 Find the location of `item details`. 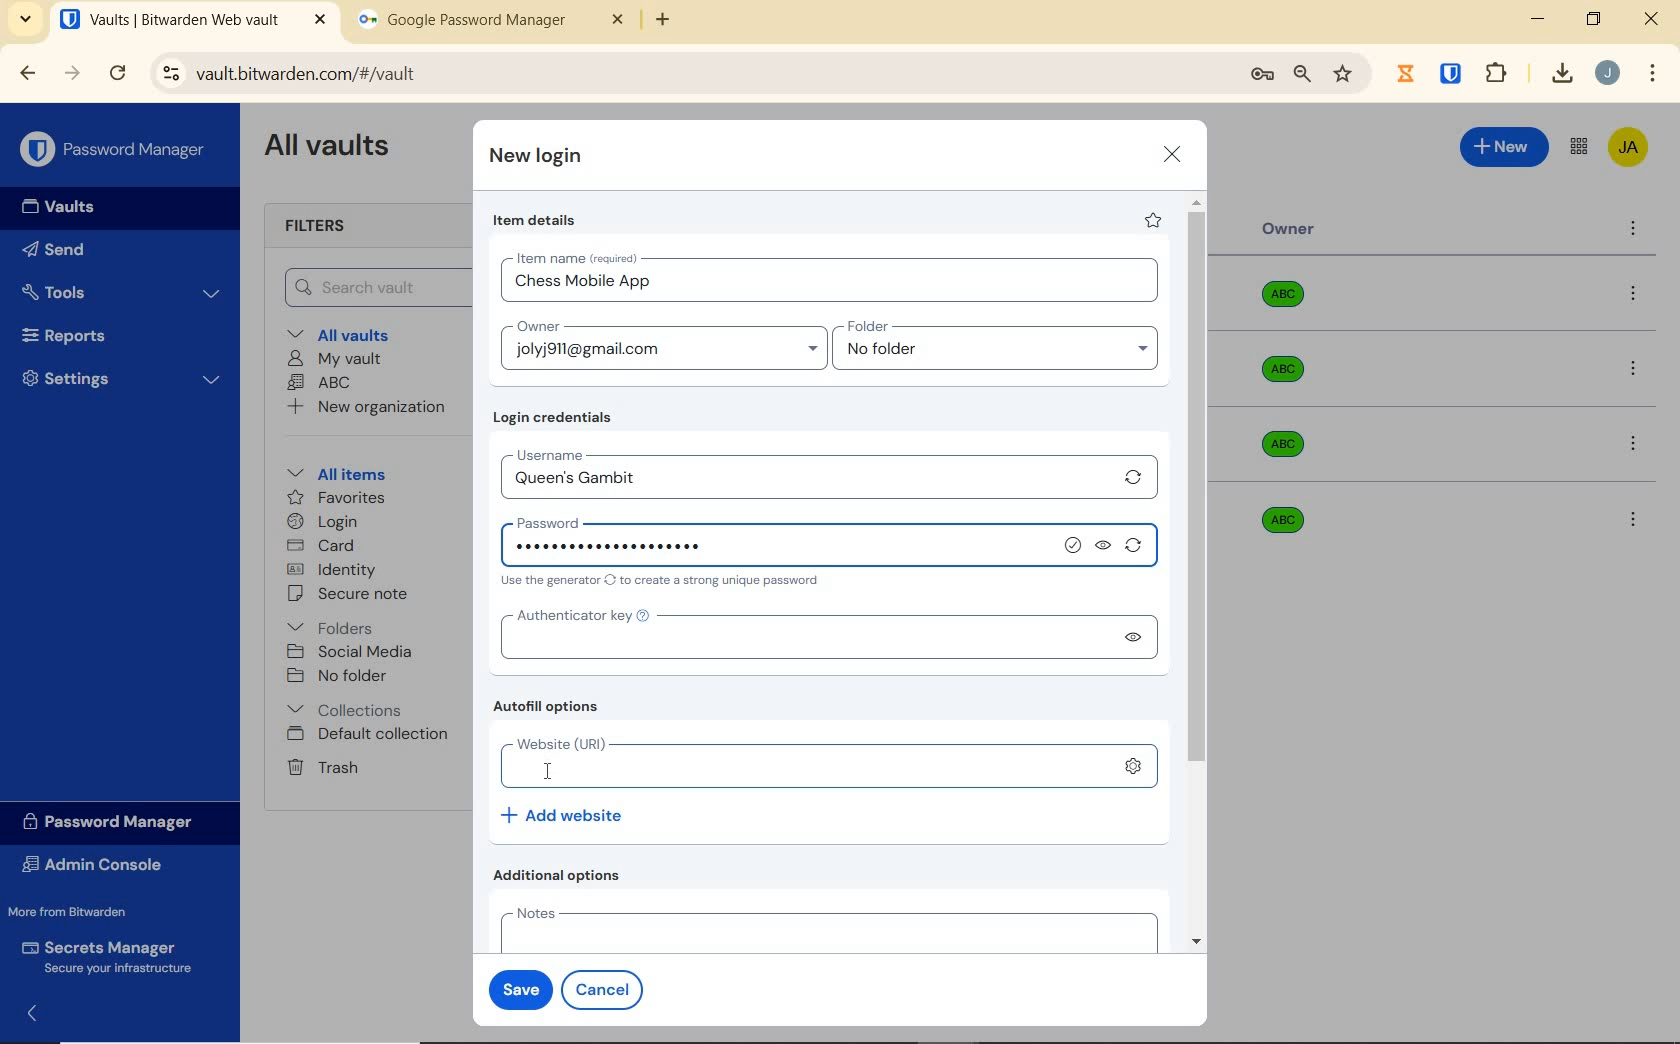

item details is located at coordinates (535, 221).